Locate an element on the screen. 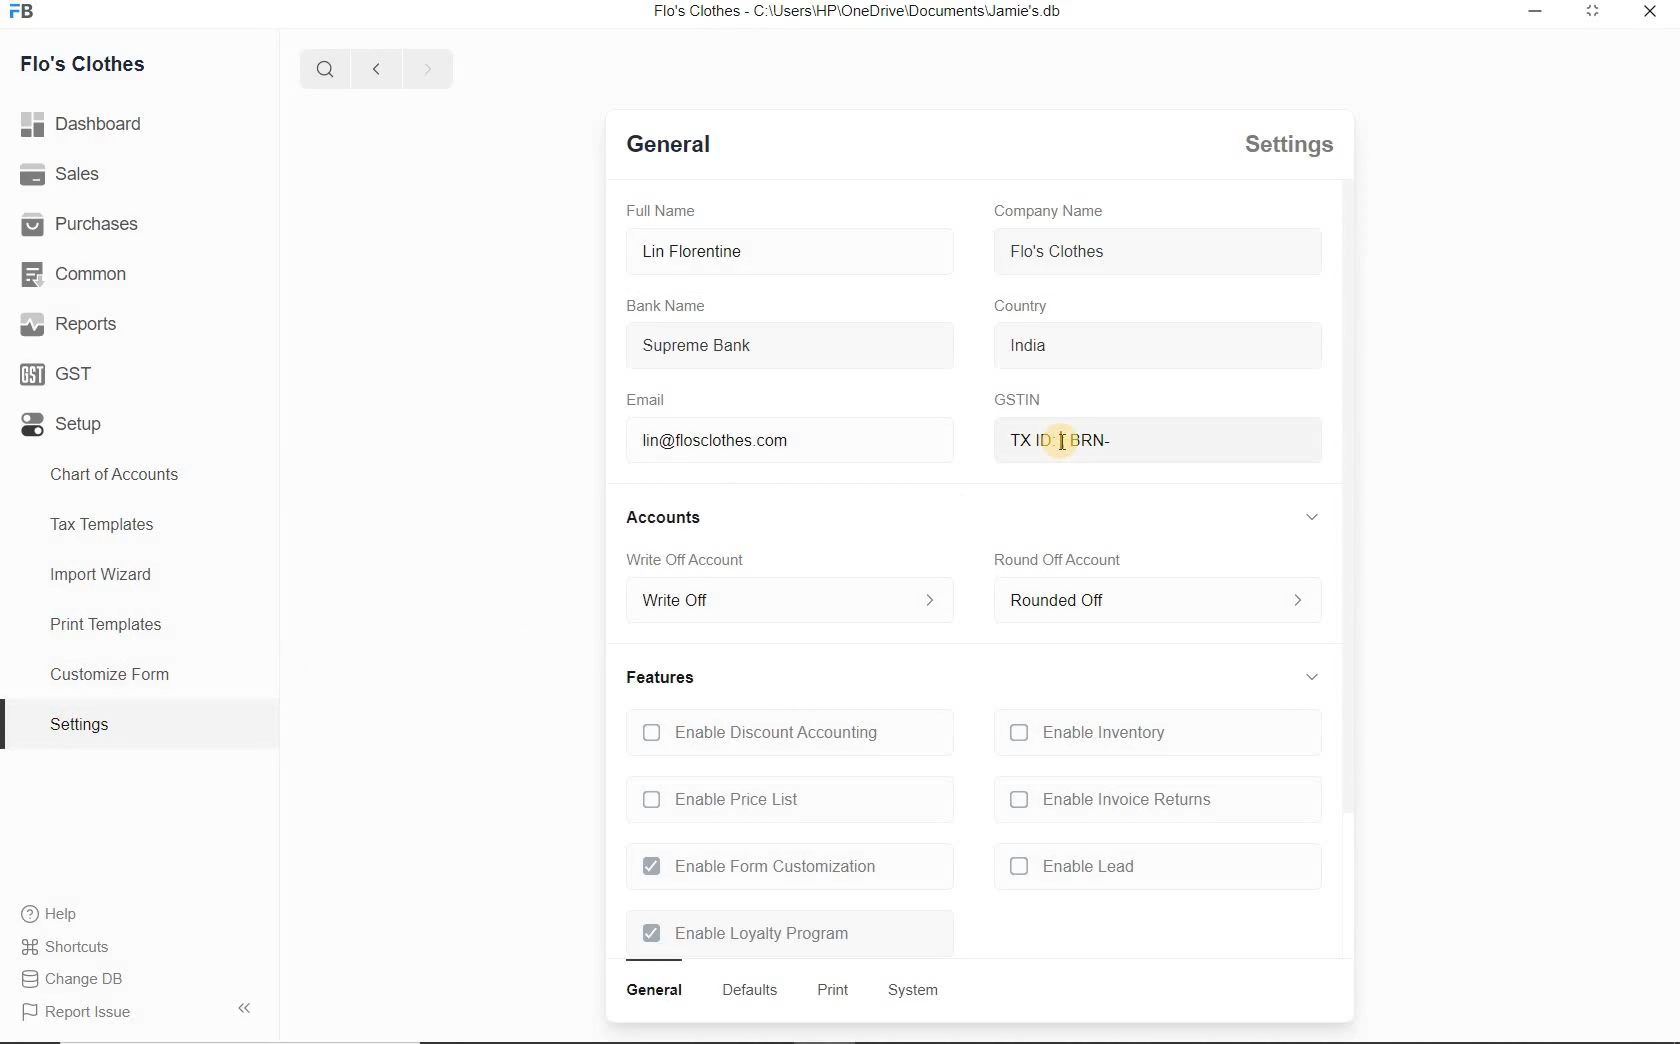 Image resolution: width=1680 pixels, height=1044 pixels. minimize is located at coordinates (1594, 14).